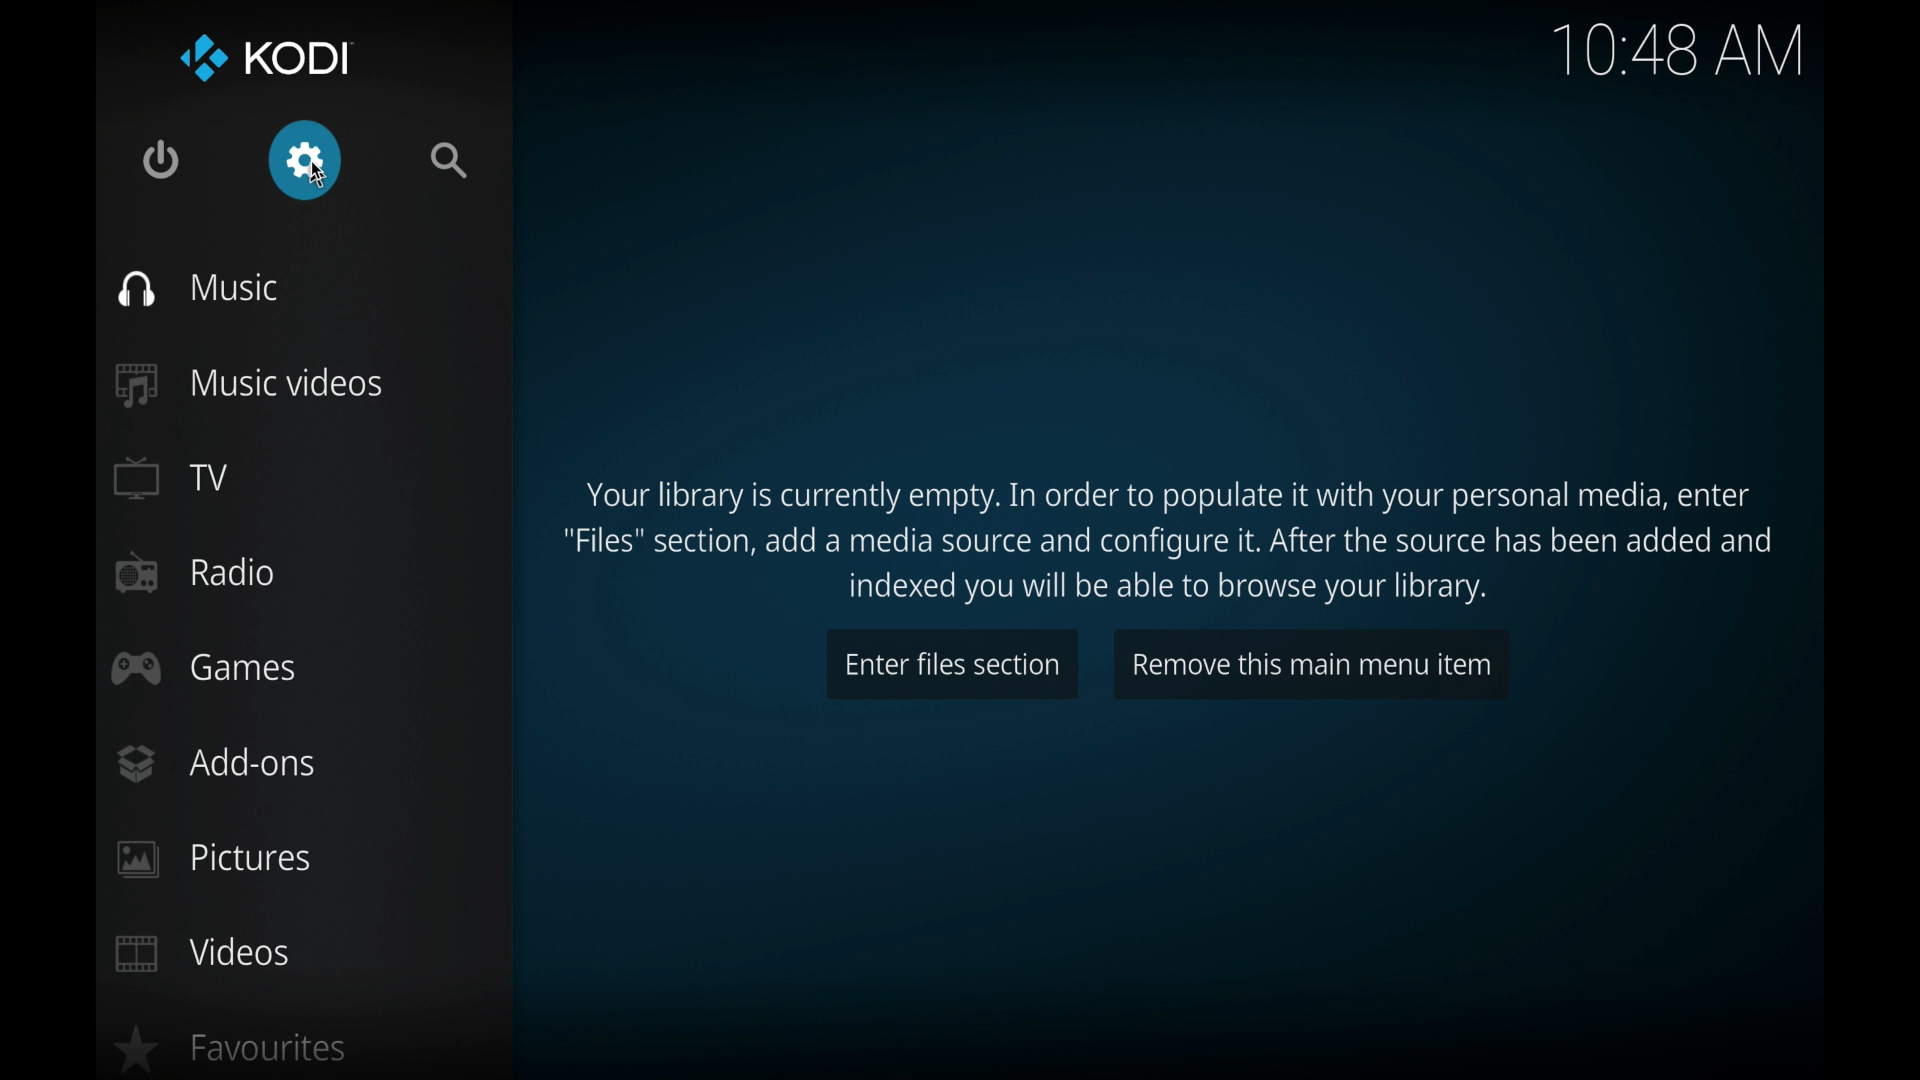  Describe the element at coordinates (1314, 664) in the screenshot. I see `remove this main menu item` at that location.